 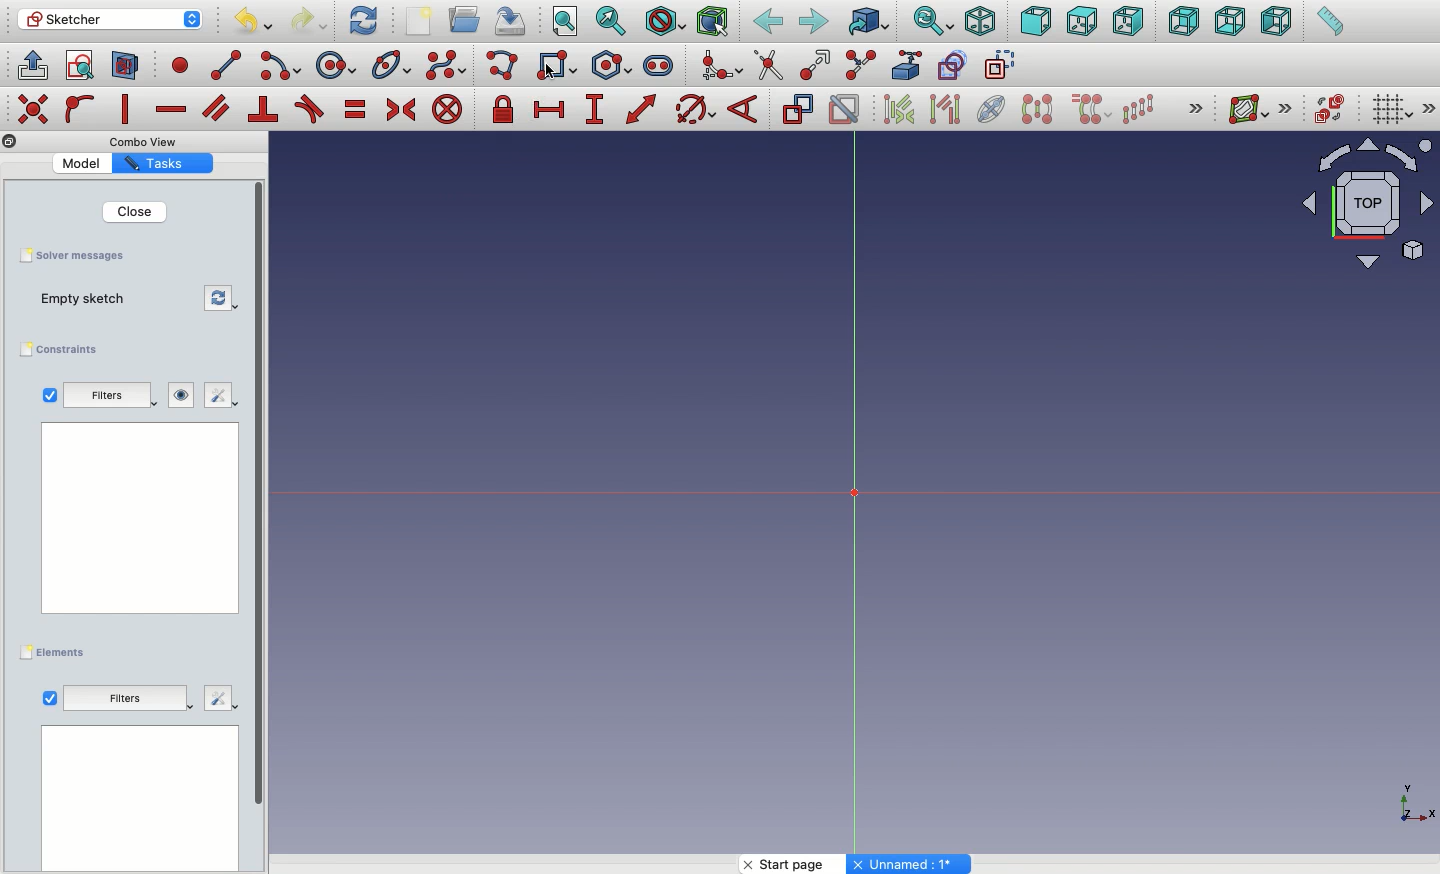 What do you see at coordinates (227, 65) in the screenshot?
I see `line` at bounding box center [227, 65].